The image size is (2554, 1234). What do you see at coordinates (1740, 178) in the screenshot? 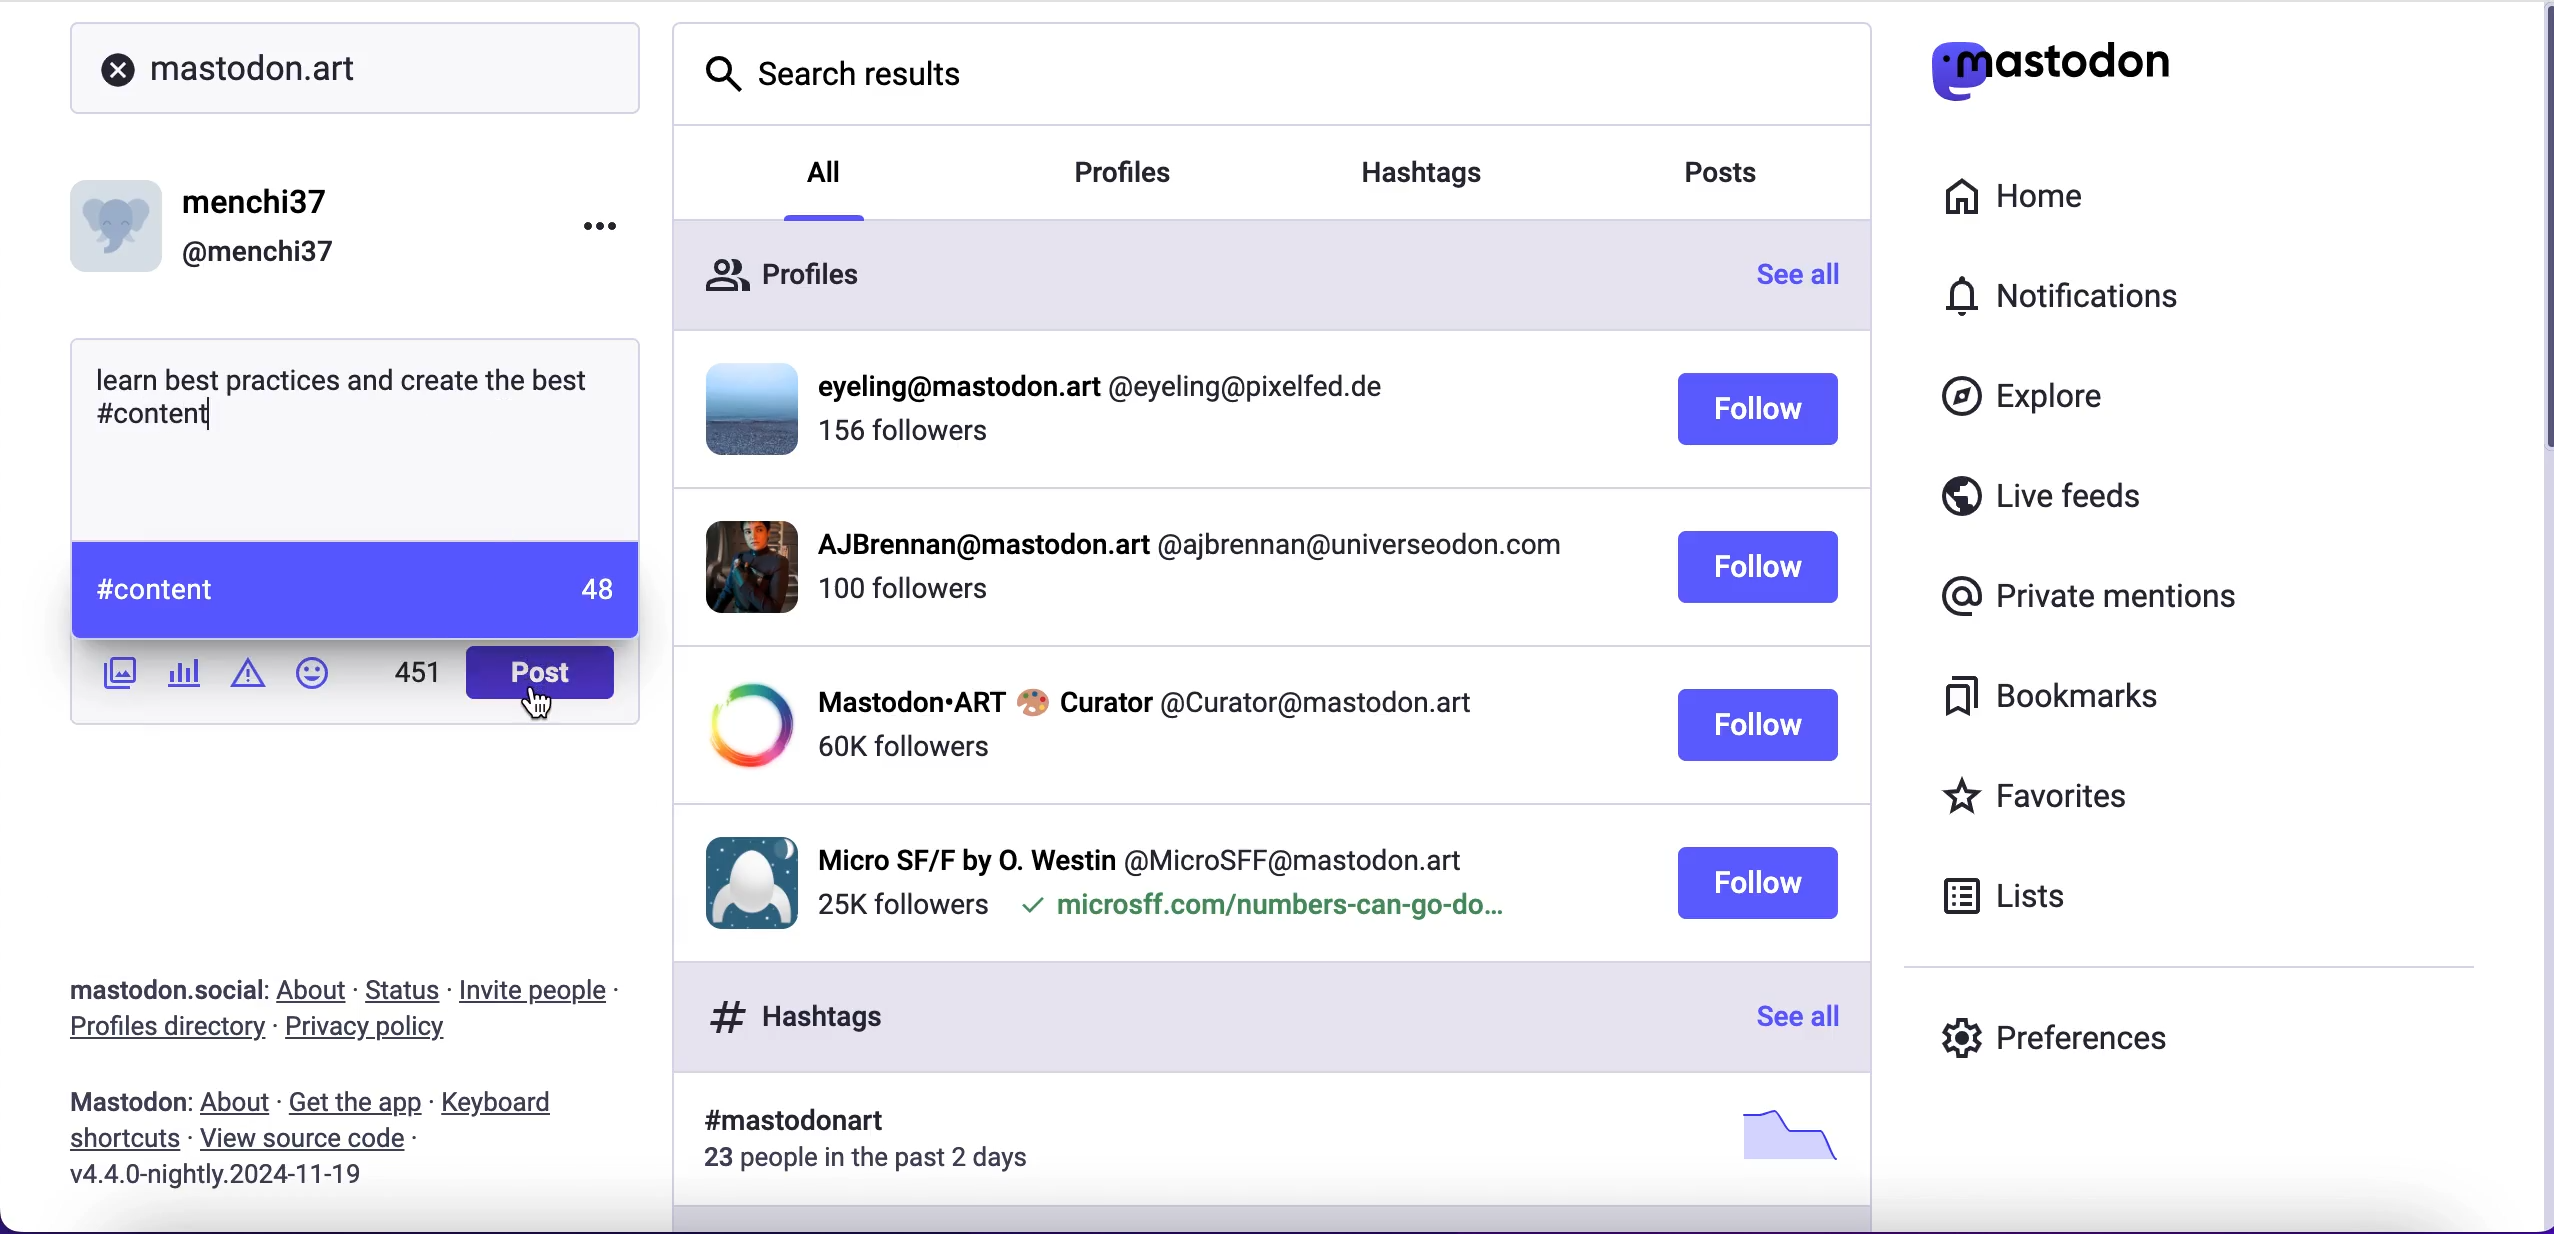
I see `posts` at bounding box center [1740, 178].